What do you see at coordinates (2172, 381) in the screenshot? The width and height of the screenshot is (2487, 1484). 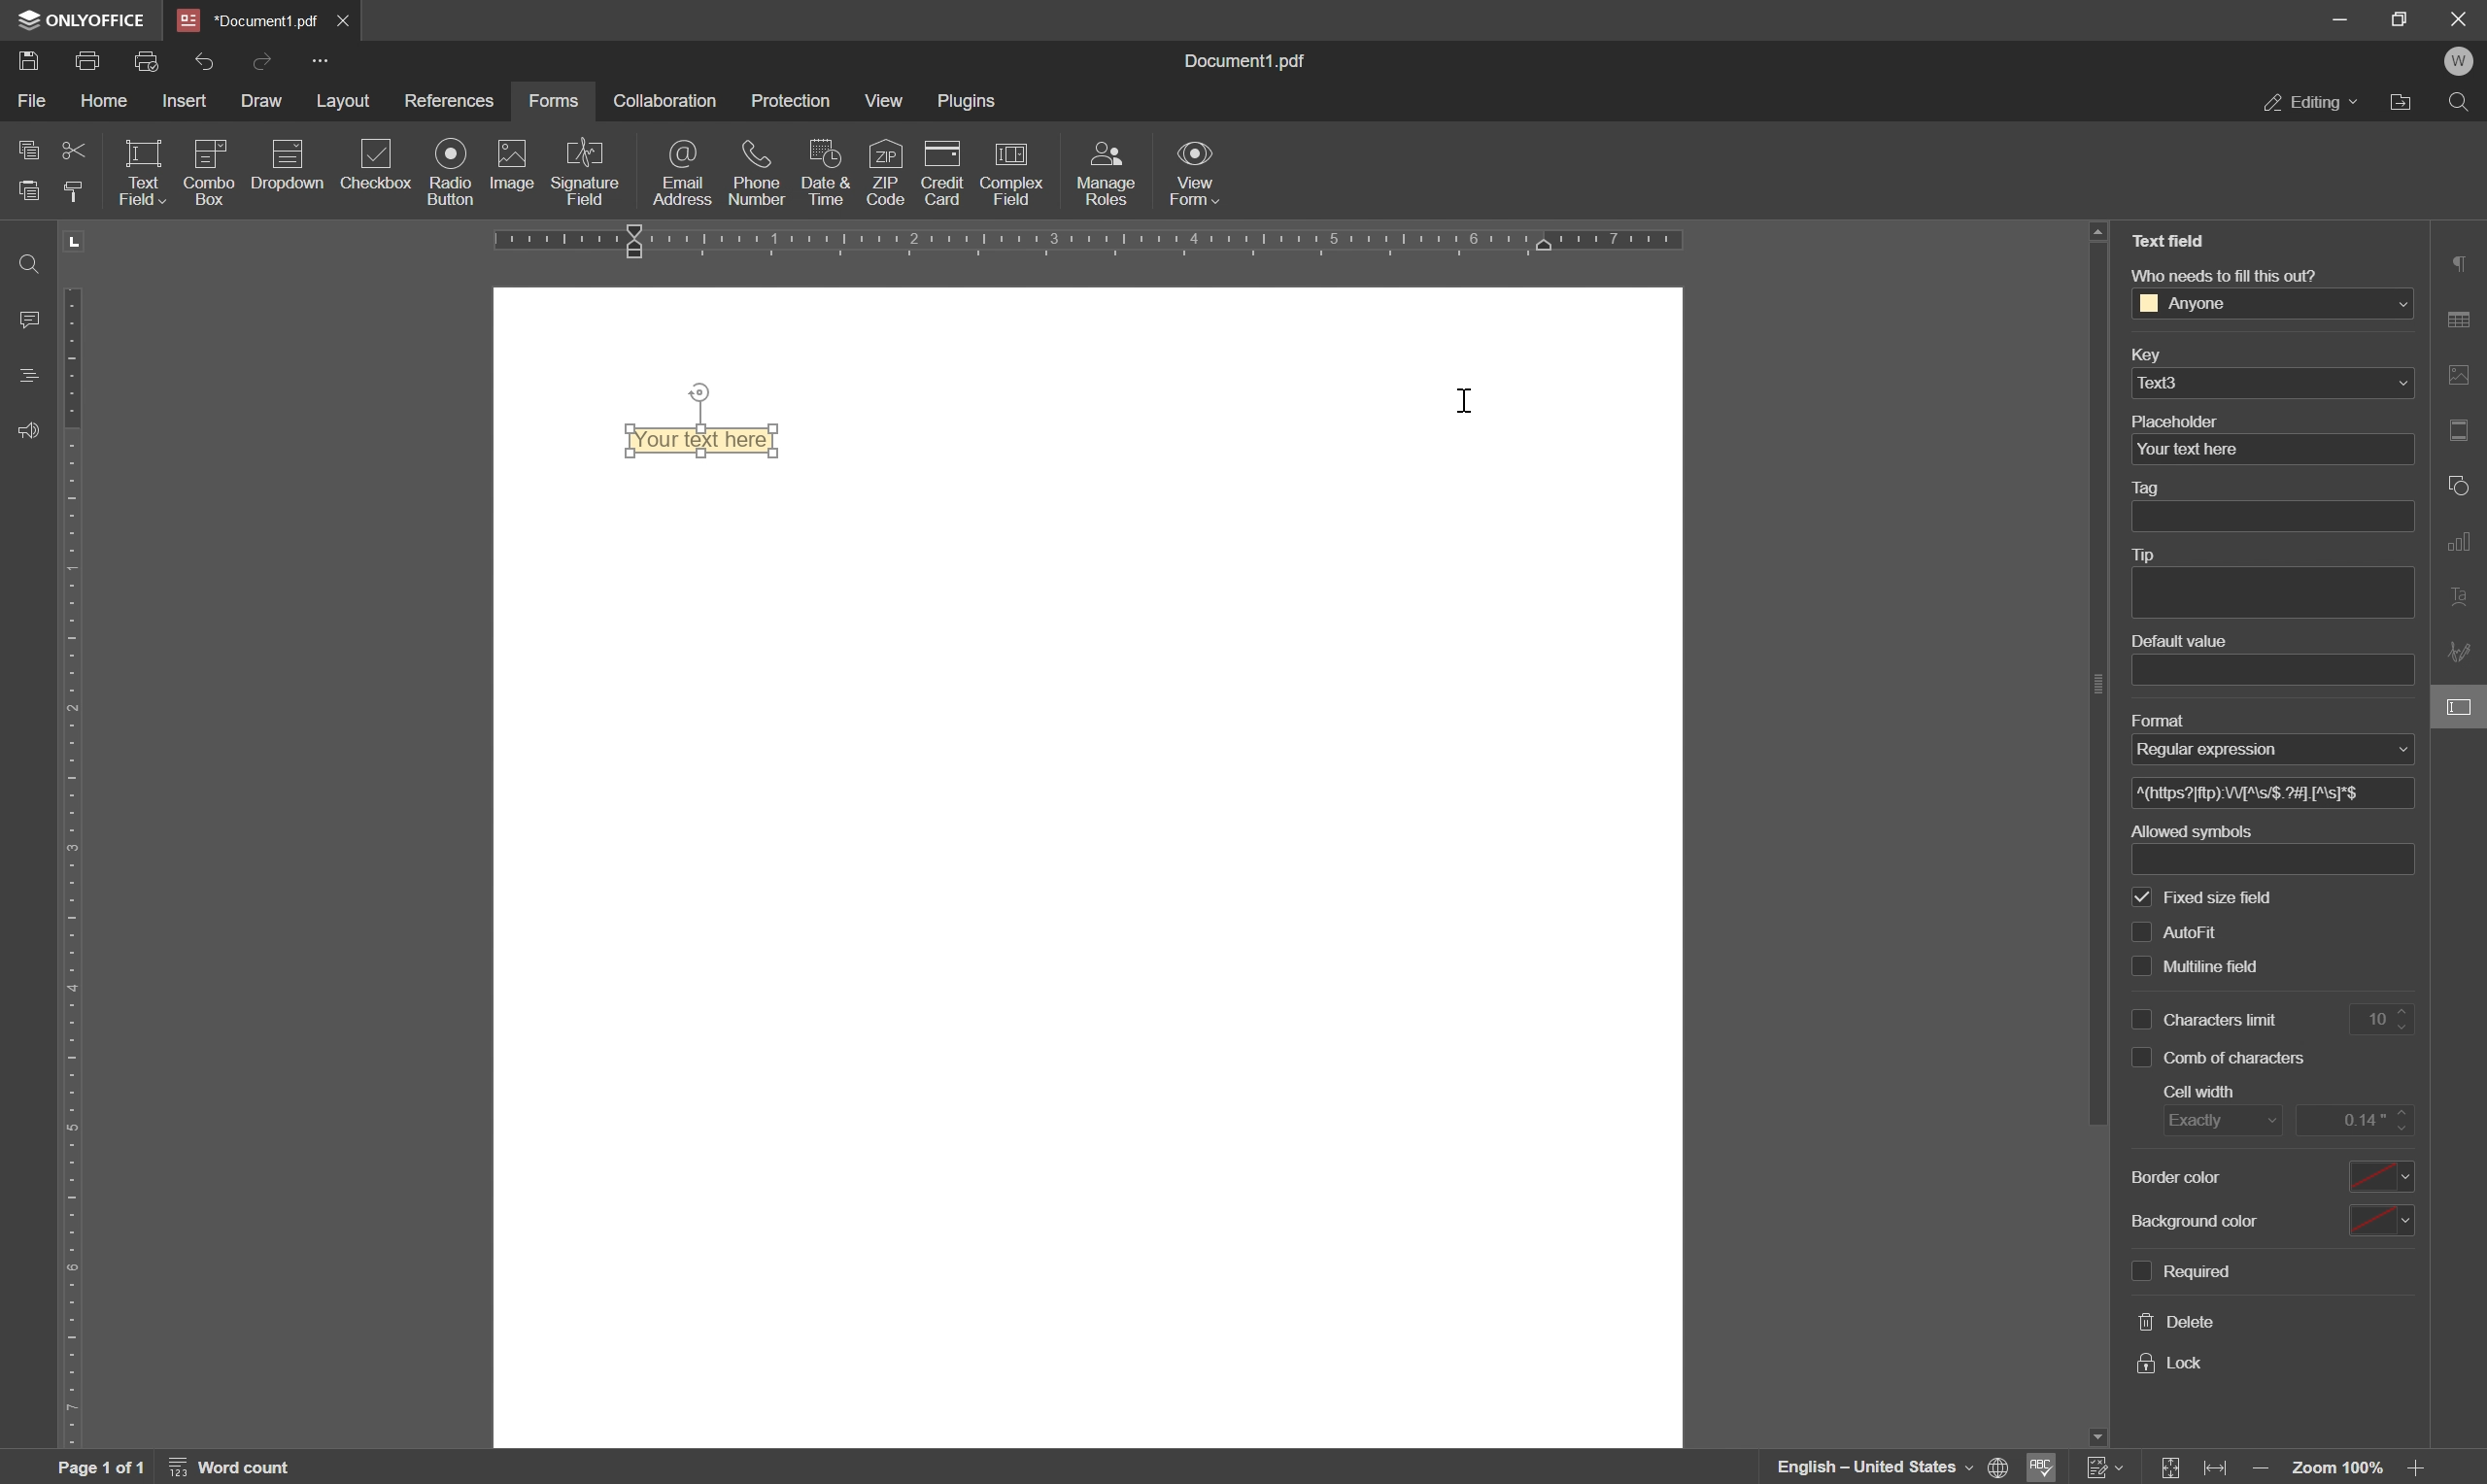 I see `text3` at bounding box center [2172, 381].